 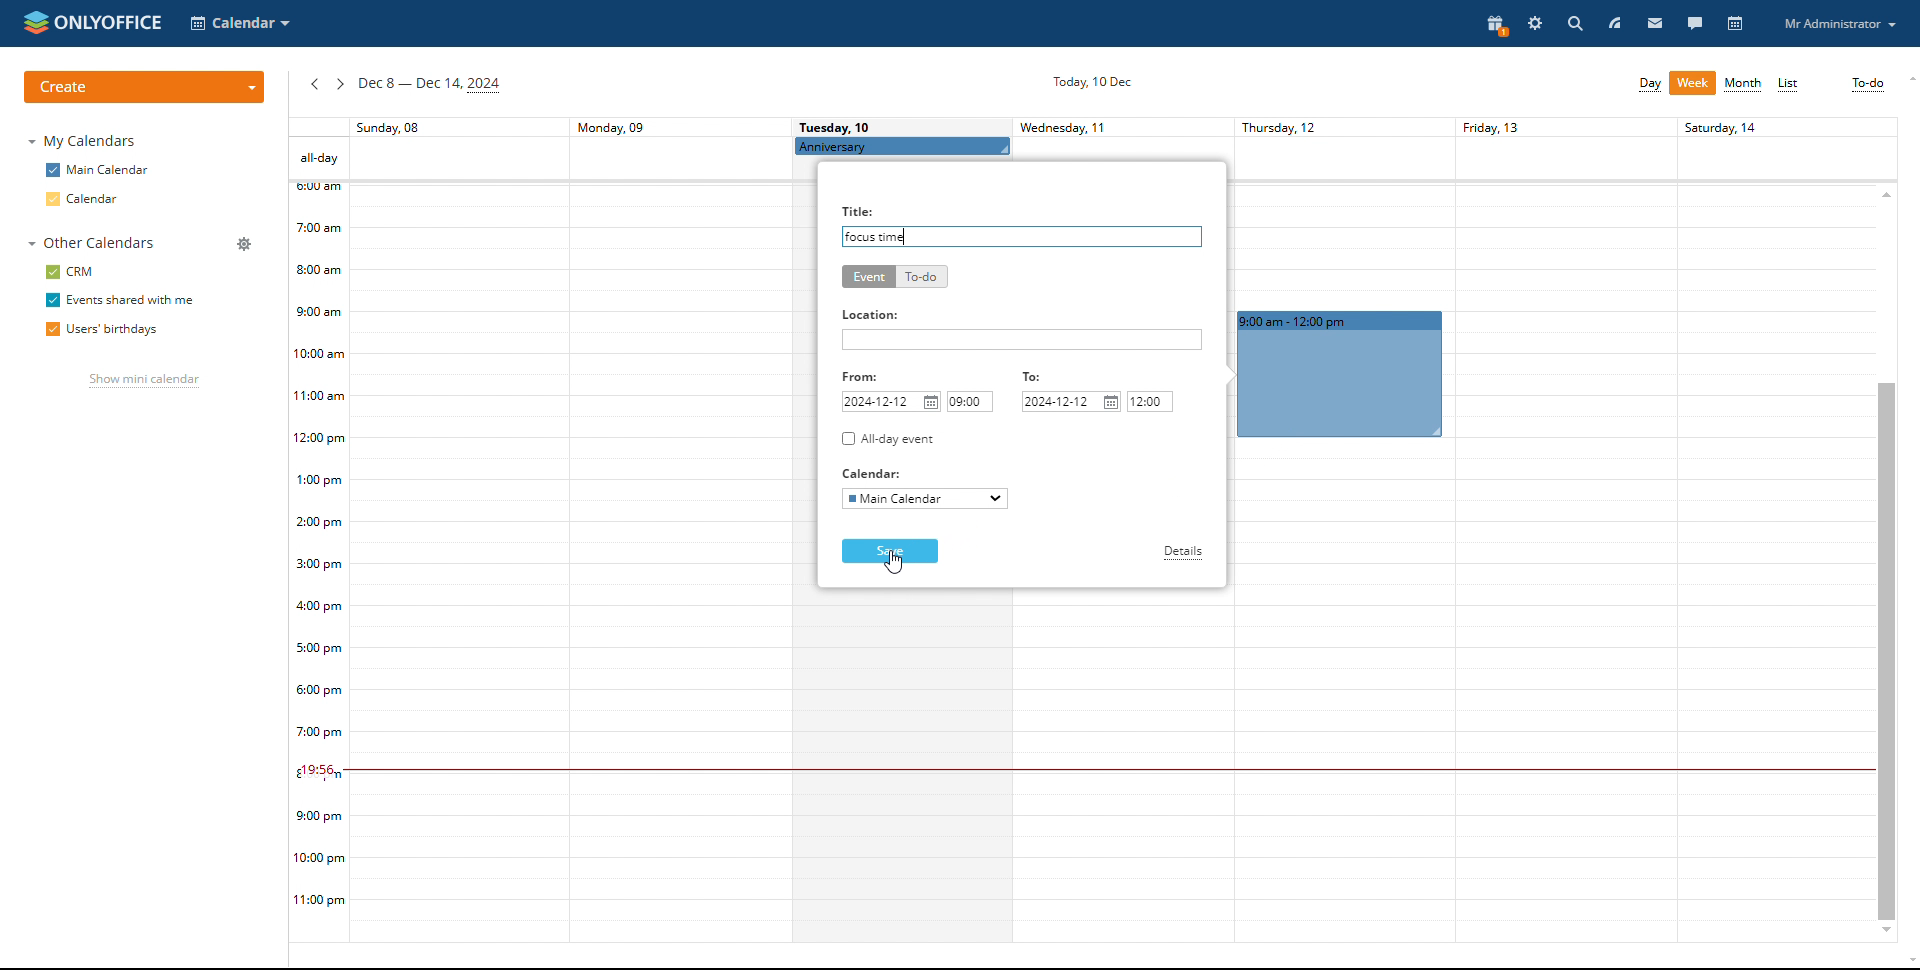 I want to click on main calendar, so click(x=111, y=171).